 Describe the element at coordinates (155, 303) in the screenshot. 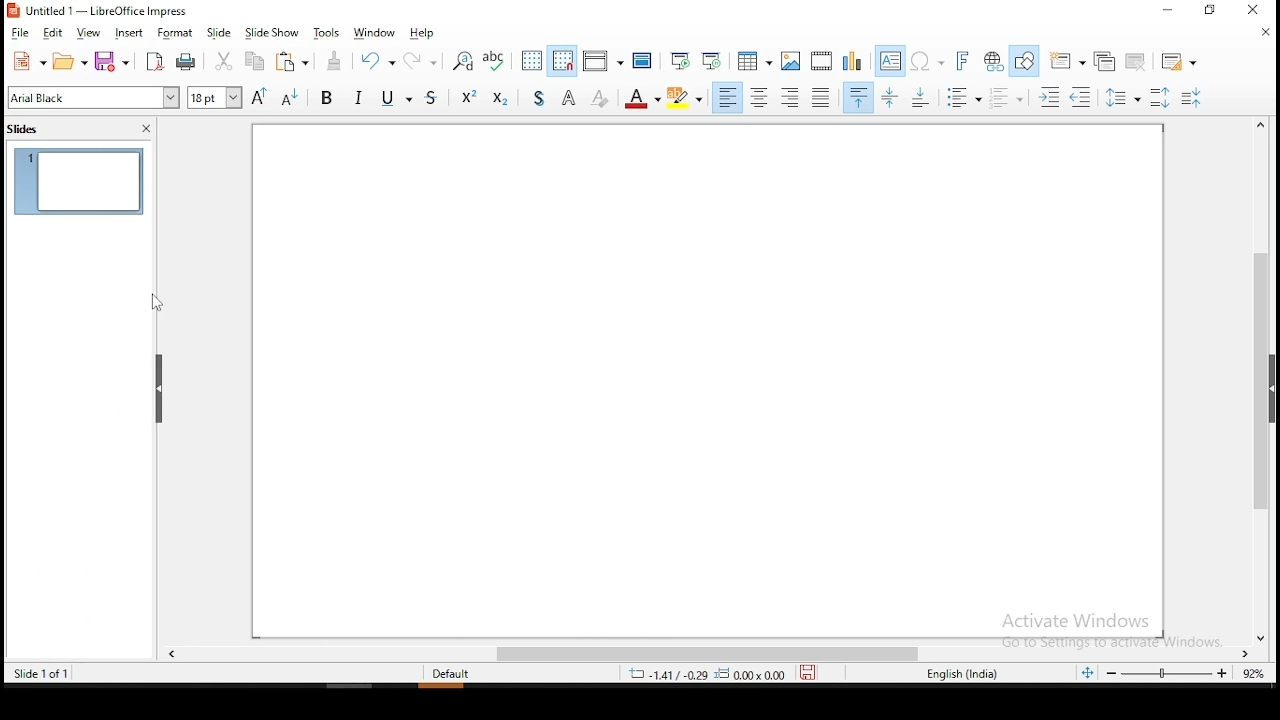

I see `mouse pointer` at that location.